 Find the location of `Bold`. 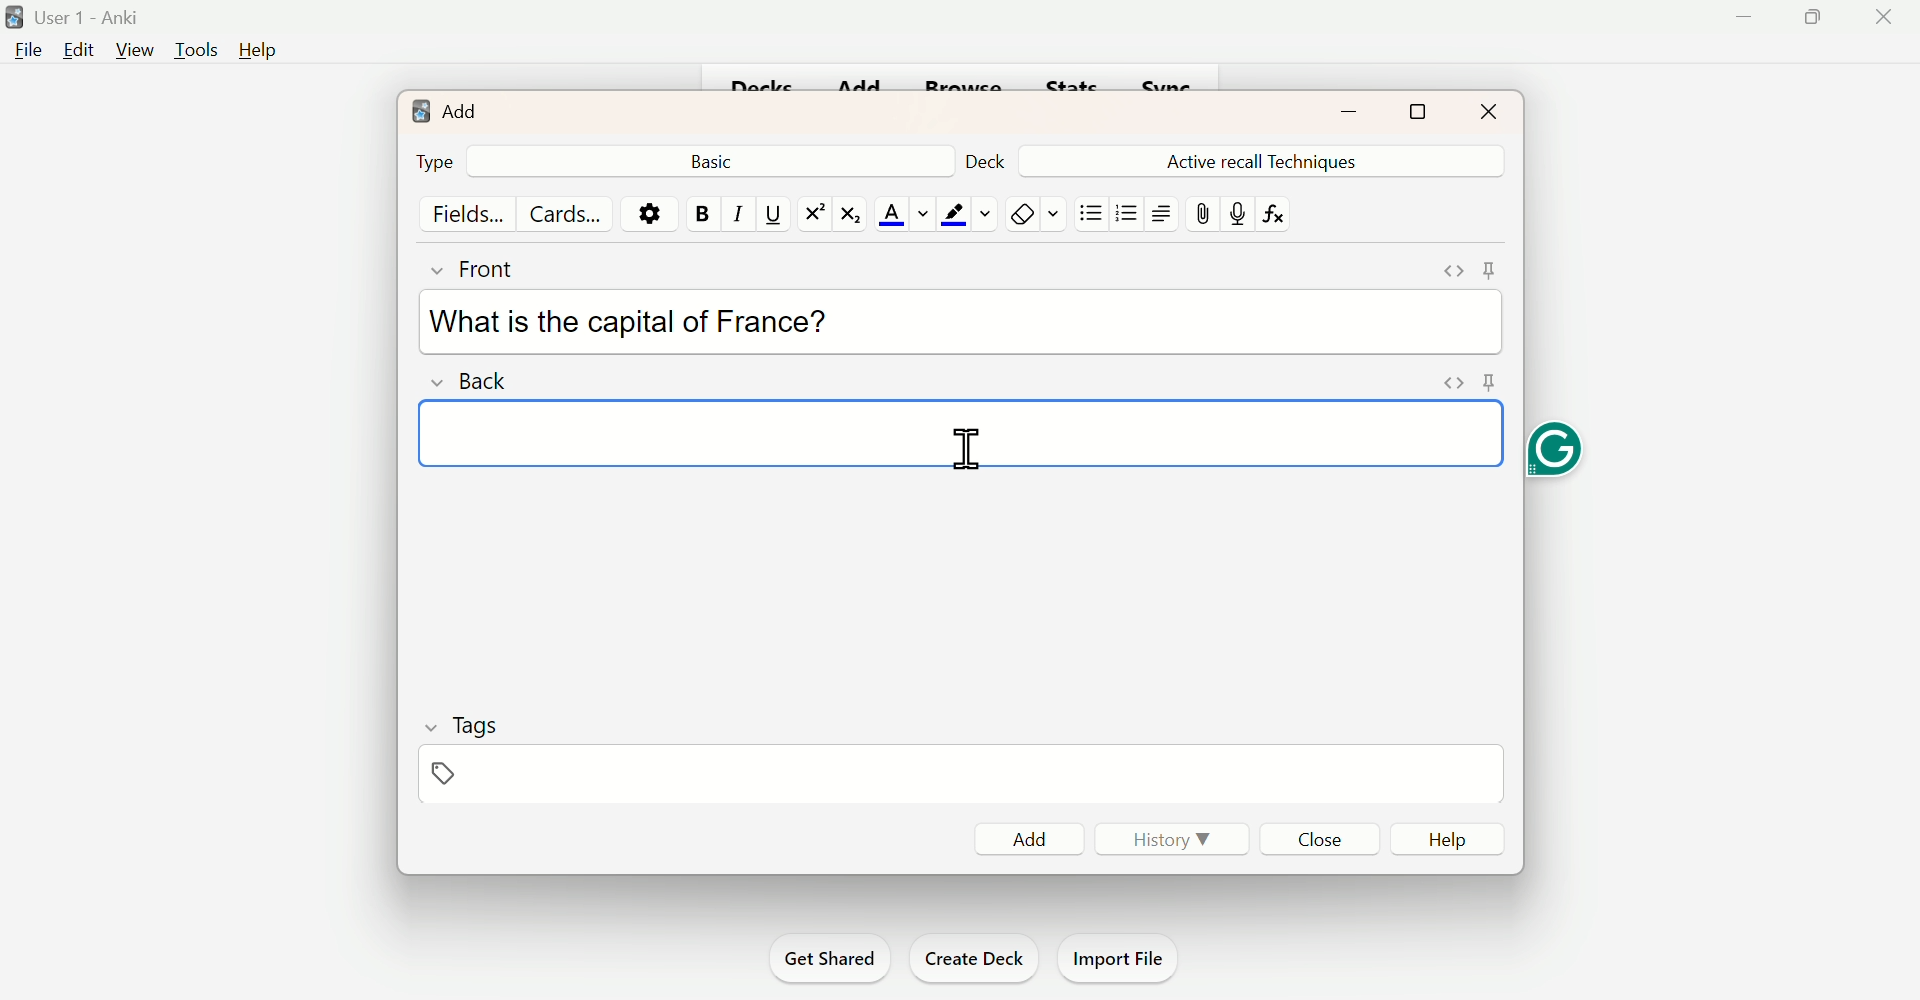

Bold is located at coordinates (702, 210).